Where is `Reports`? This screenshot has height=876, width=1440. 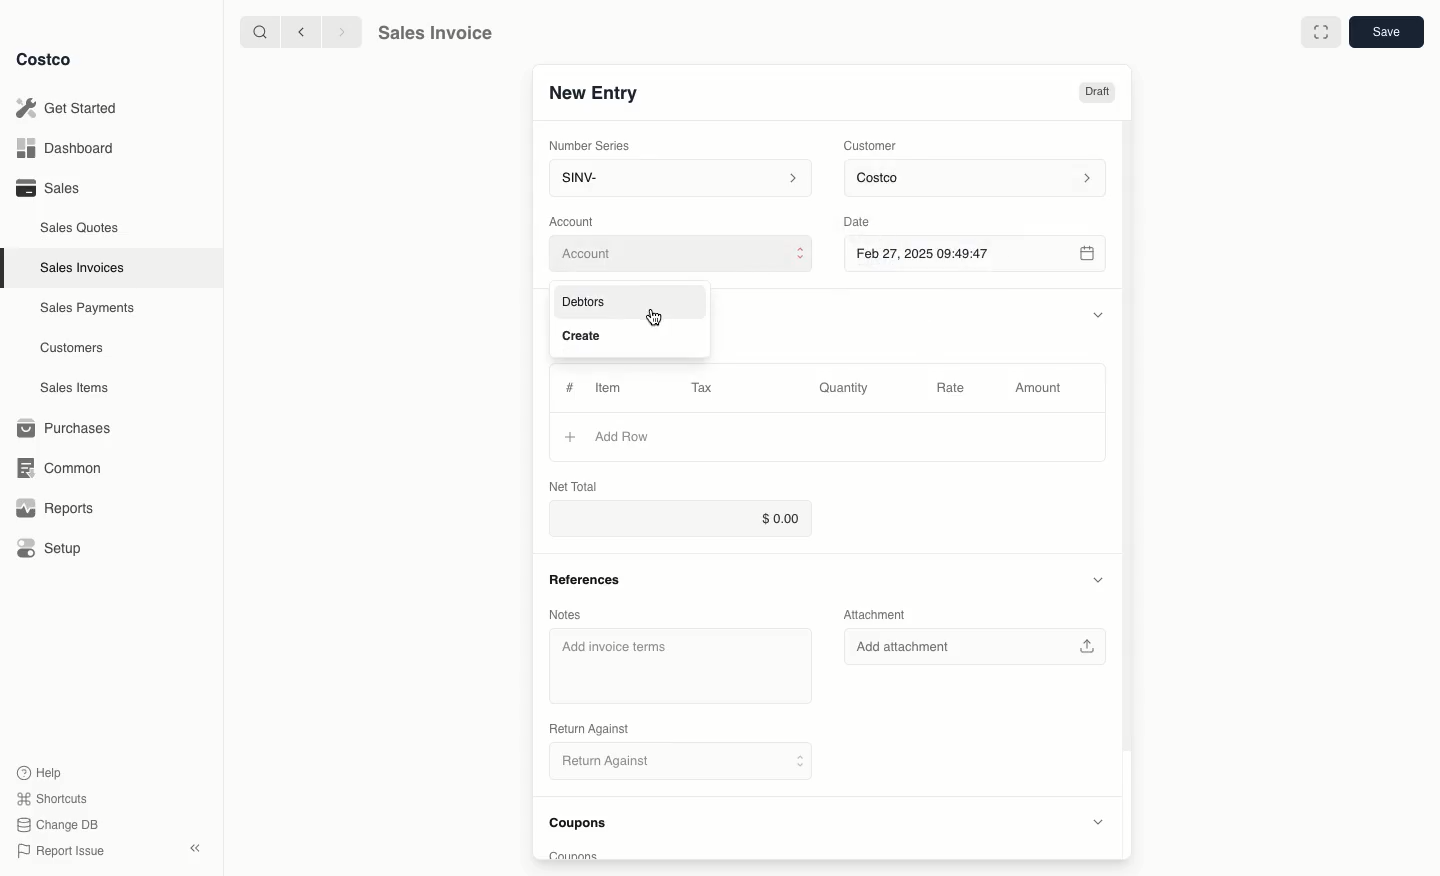 Reports is located at coordinates (52, 508).